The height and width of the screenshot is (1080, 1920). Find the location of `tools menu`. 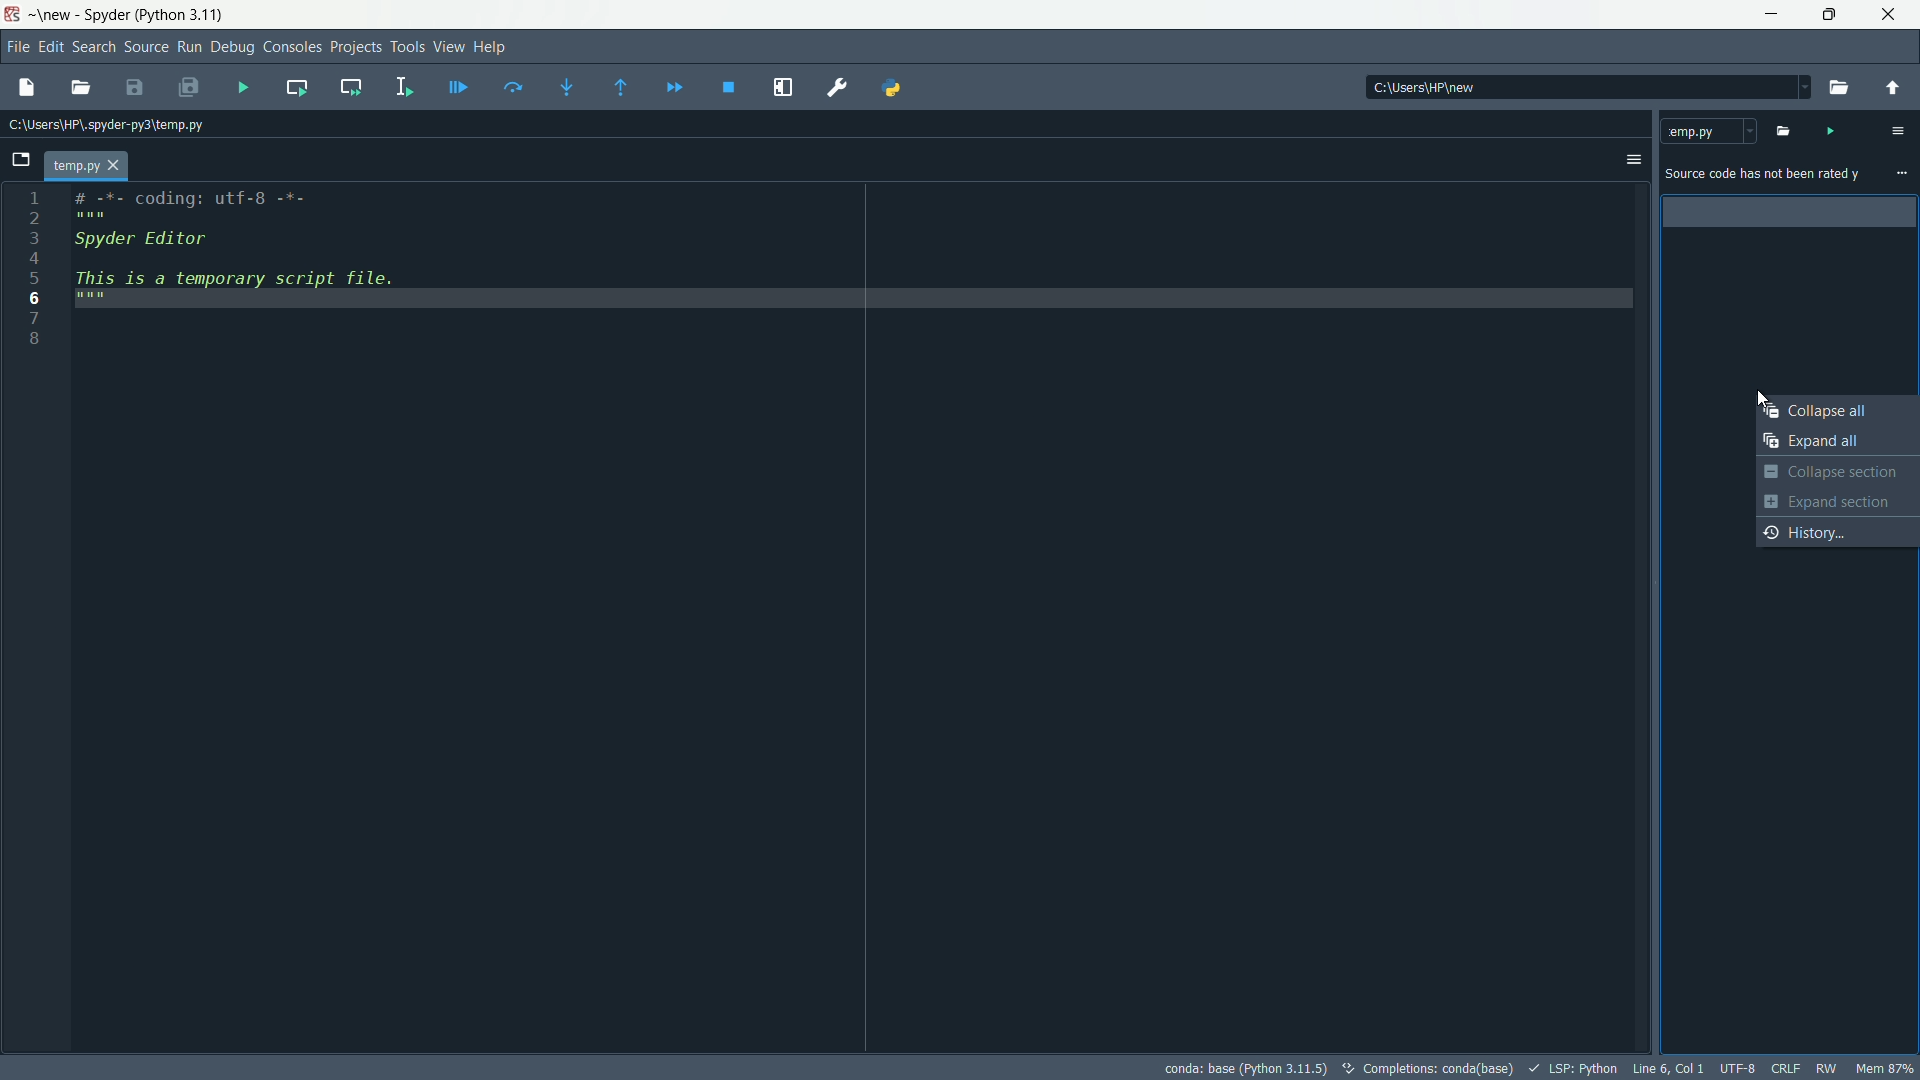

tools menu is located at coordinates (409, 48).